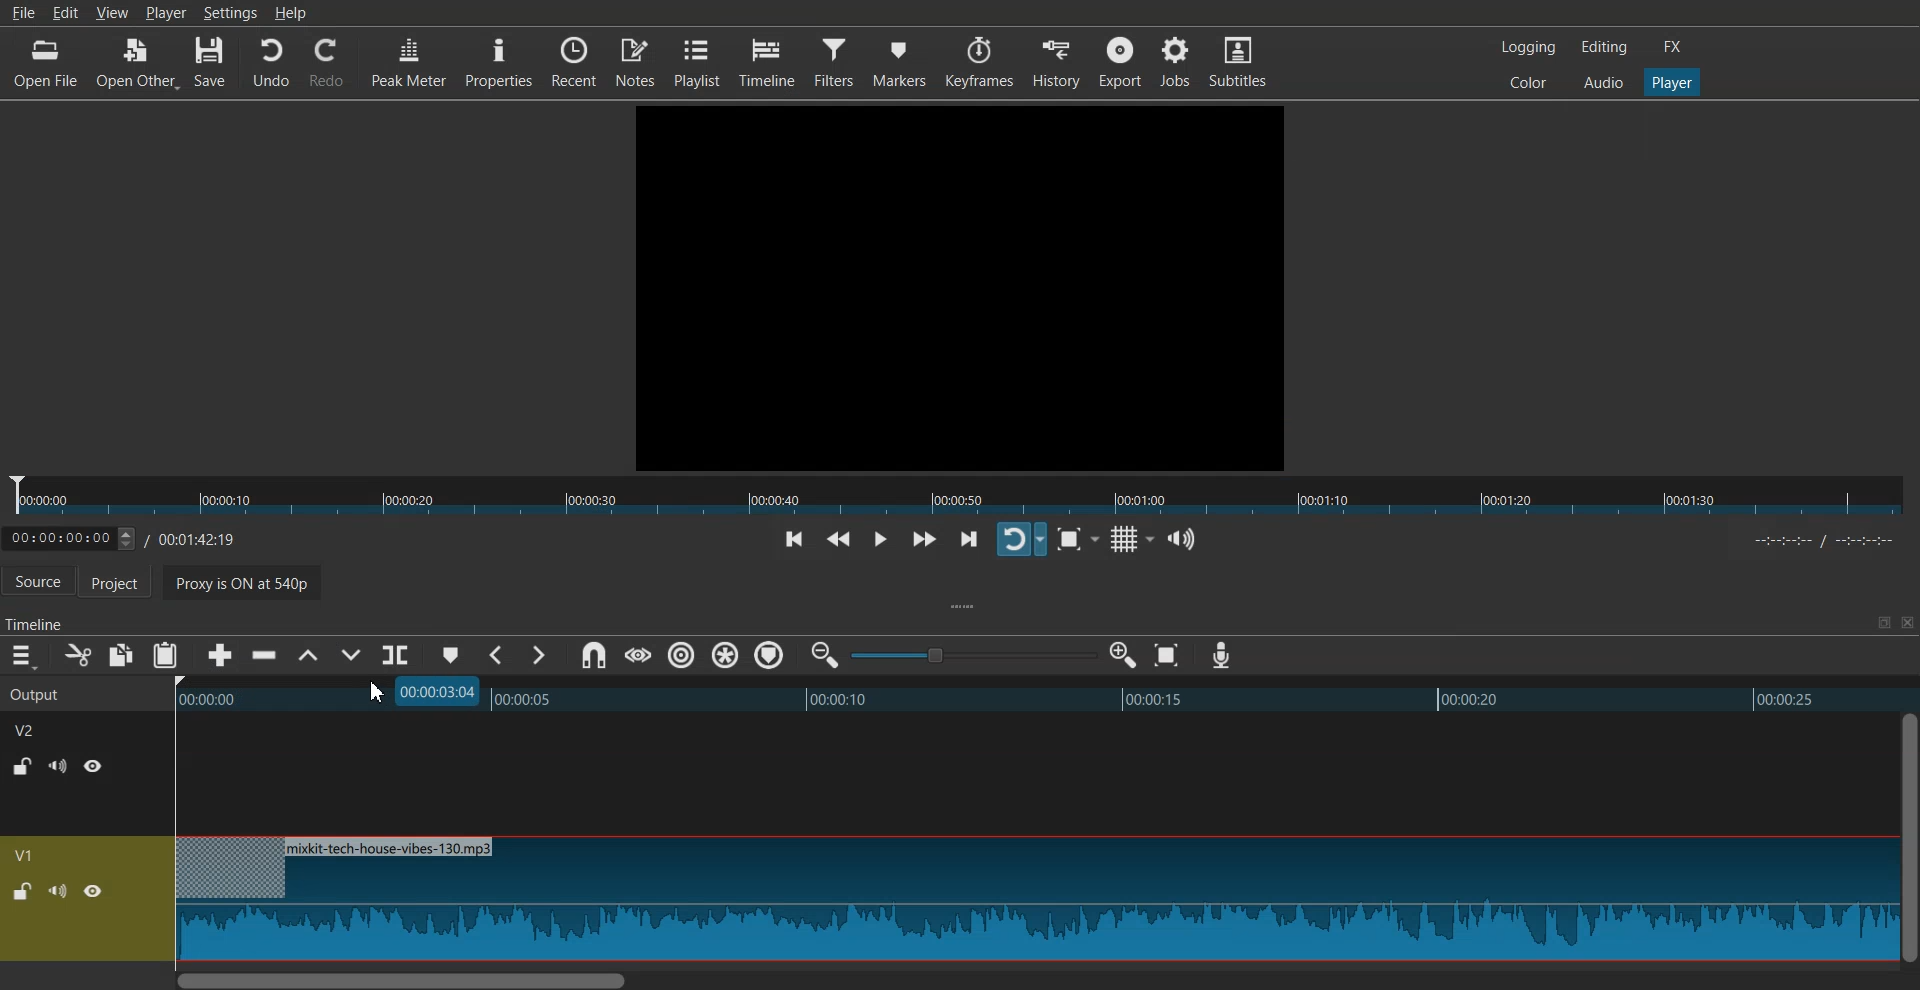  I want to click on Show the volume control, so click(1182, 540).